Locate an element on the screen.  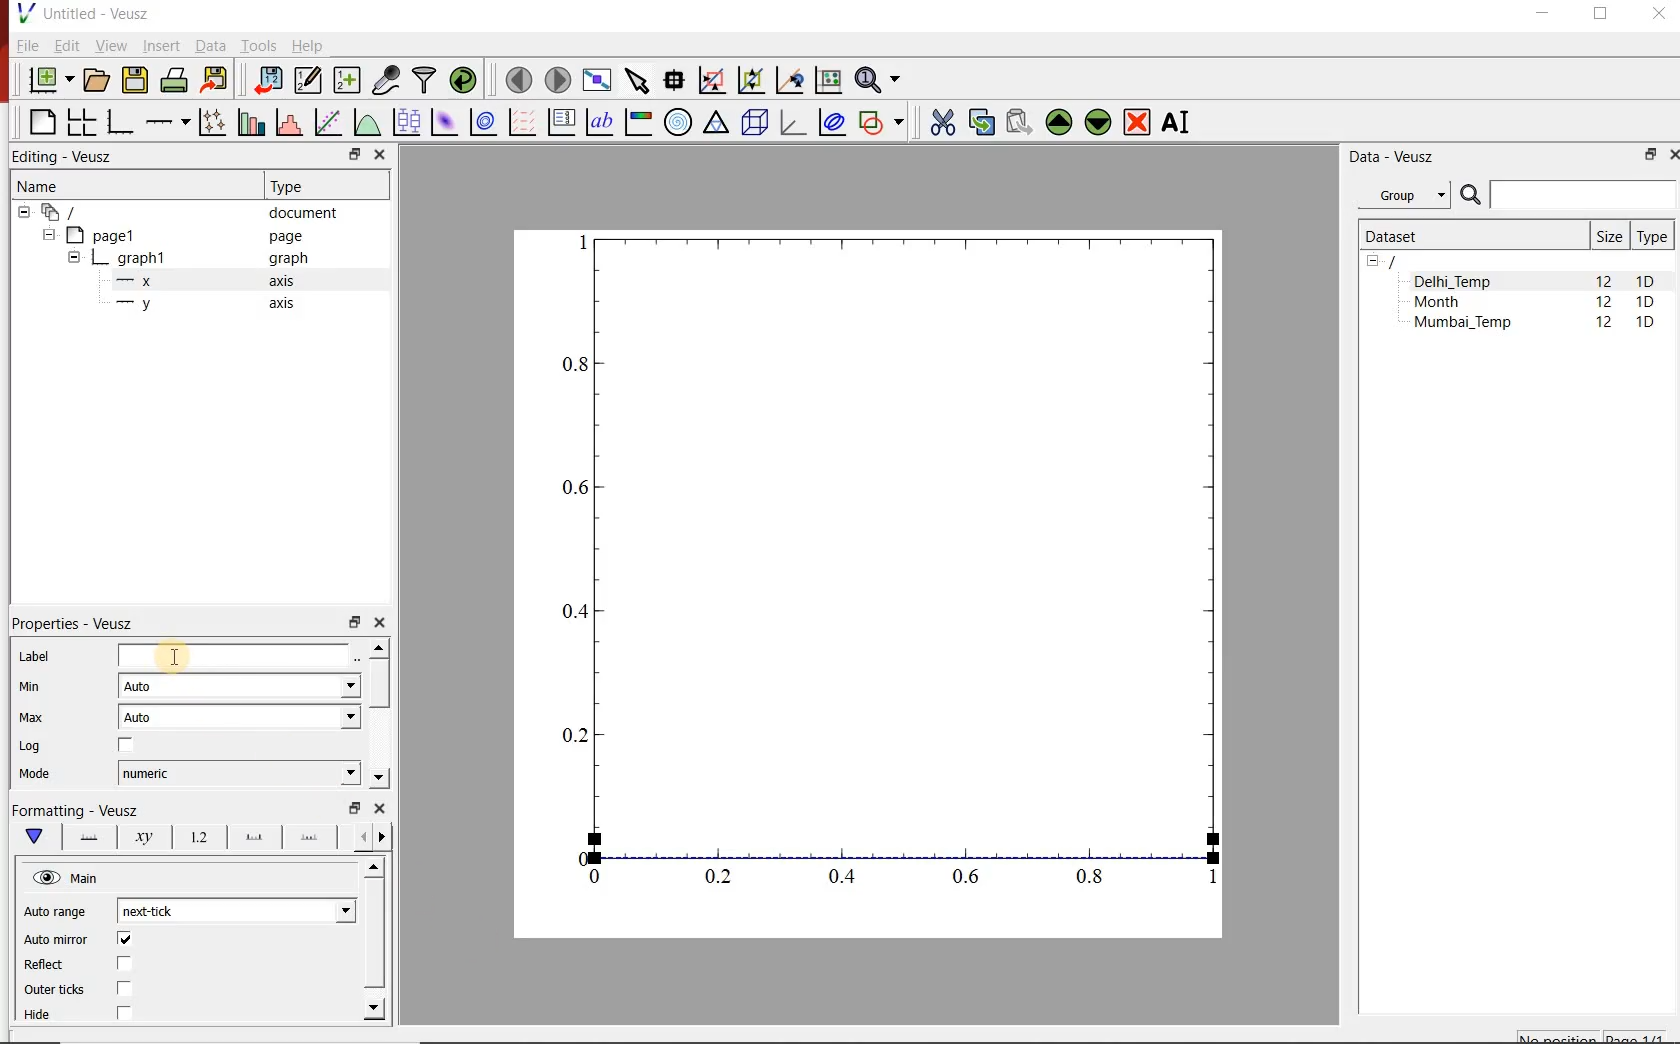
Edit is located at coordinates (65, 45).